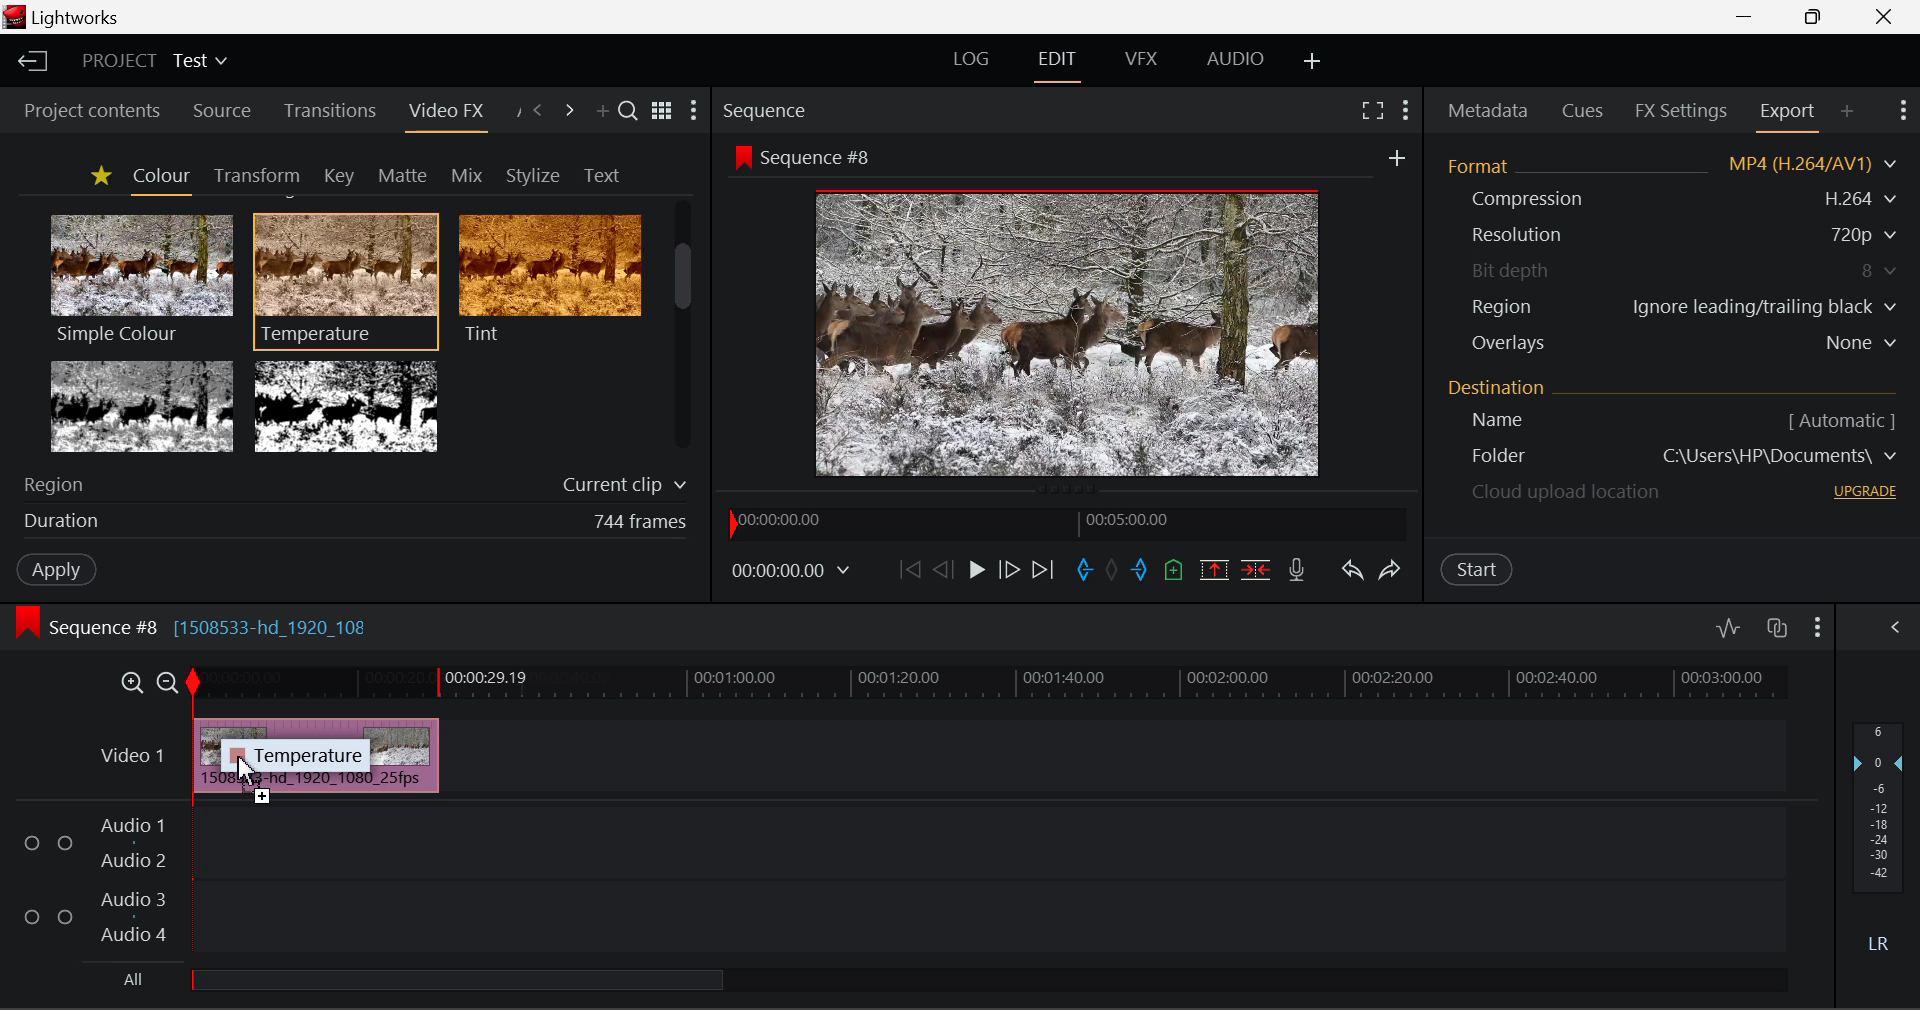 Image resolution: width=1920 pixels, height=1010 pixels. What do you see at coordinates (33, 841) in the screenshot?
I see `Checkbox` at bounding box center [33, 841].